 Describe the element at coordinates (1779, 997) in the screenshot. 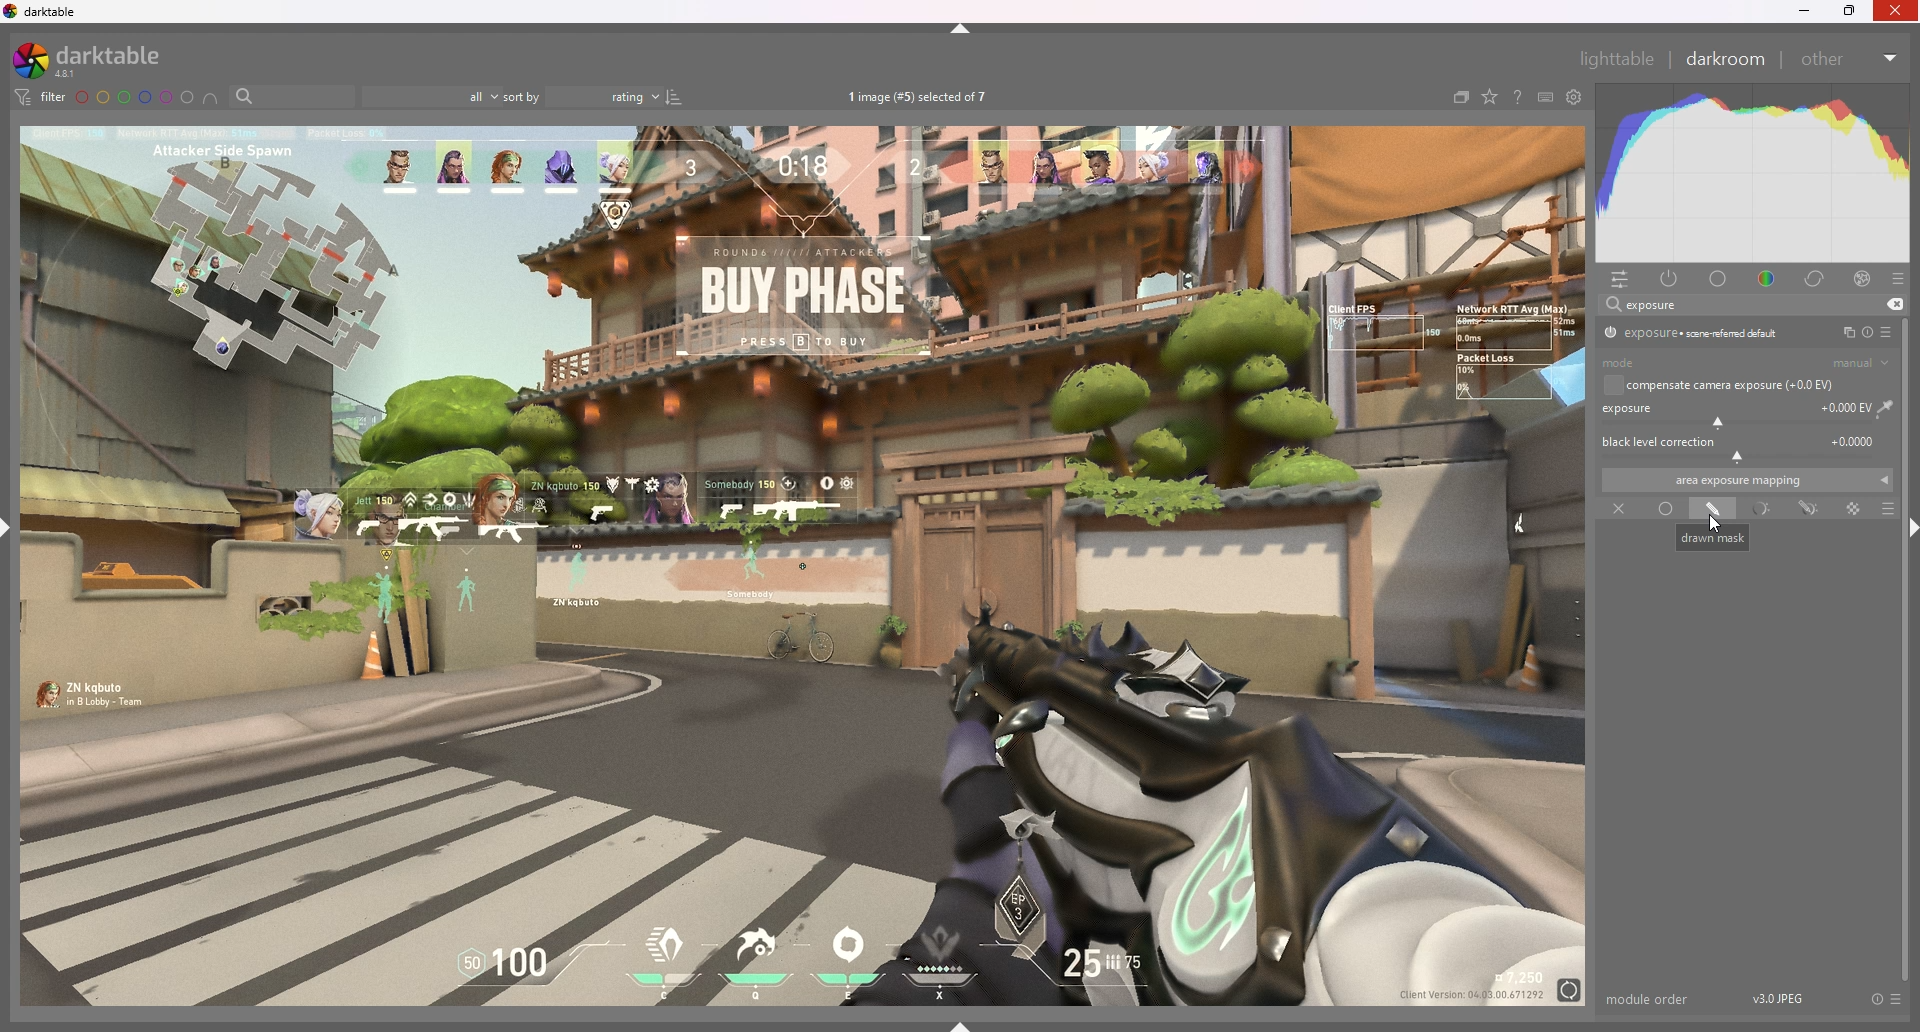

I see `version` at that location.